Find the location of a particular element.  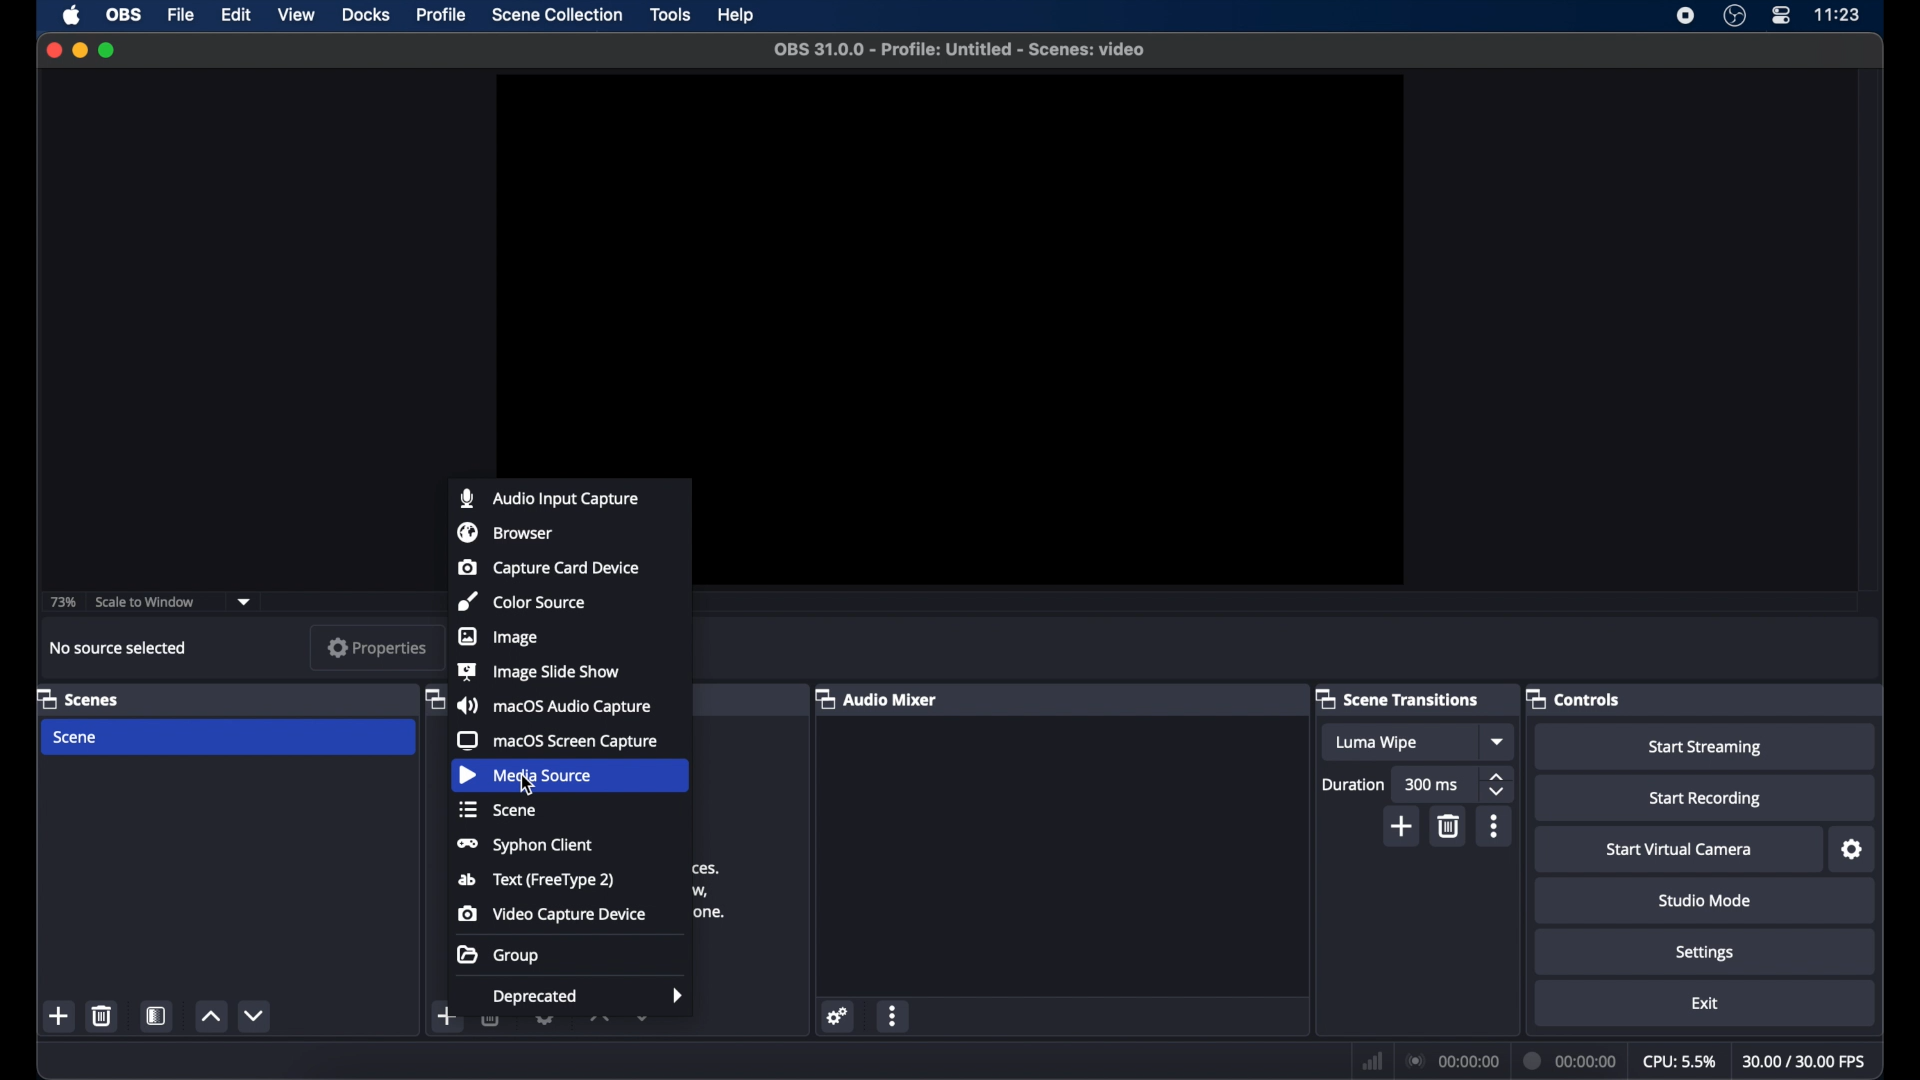

duration is located at coordinates (1352, 786).